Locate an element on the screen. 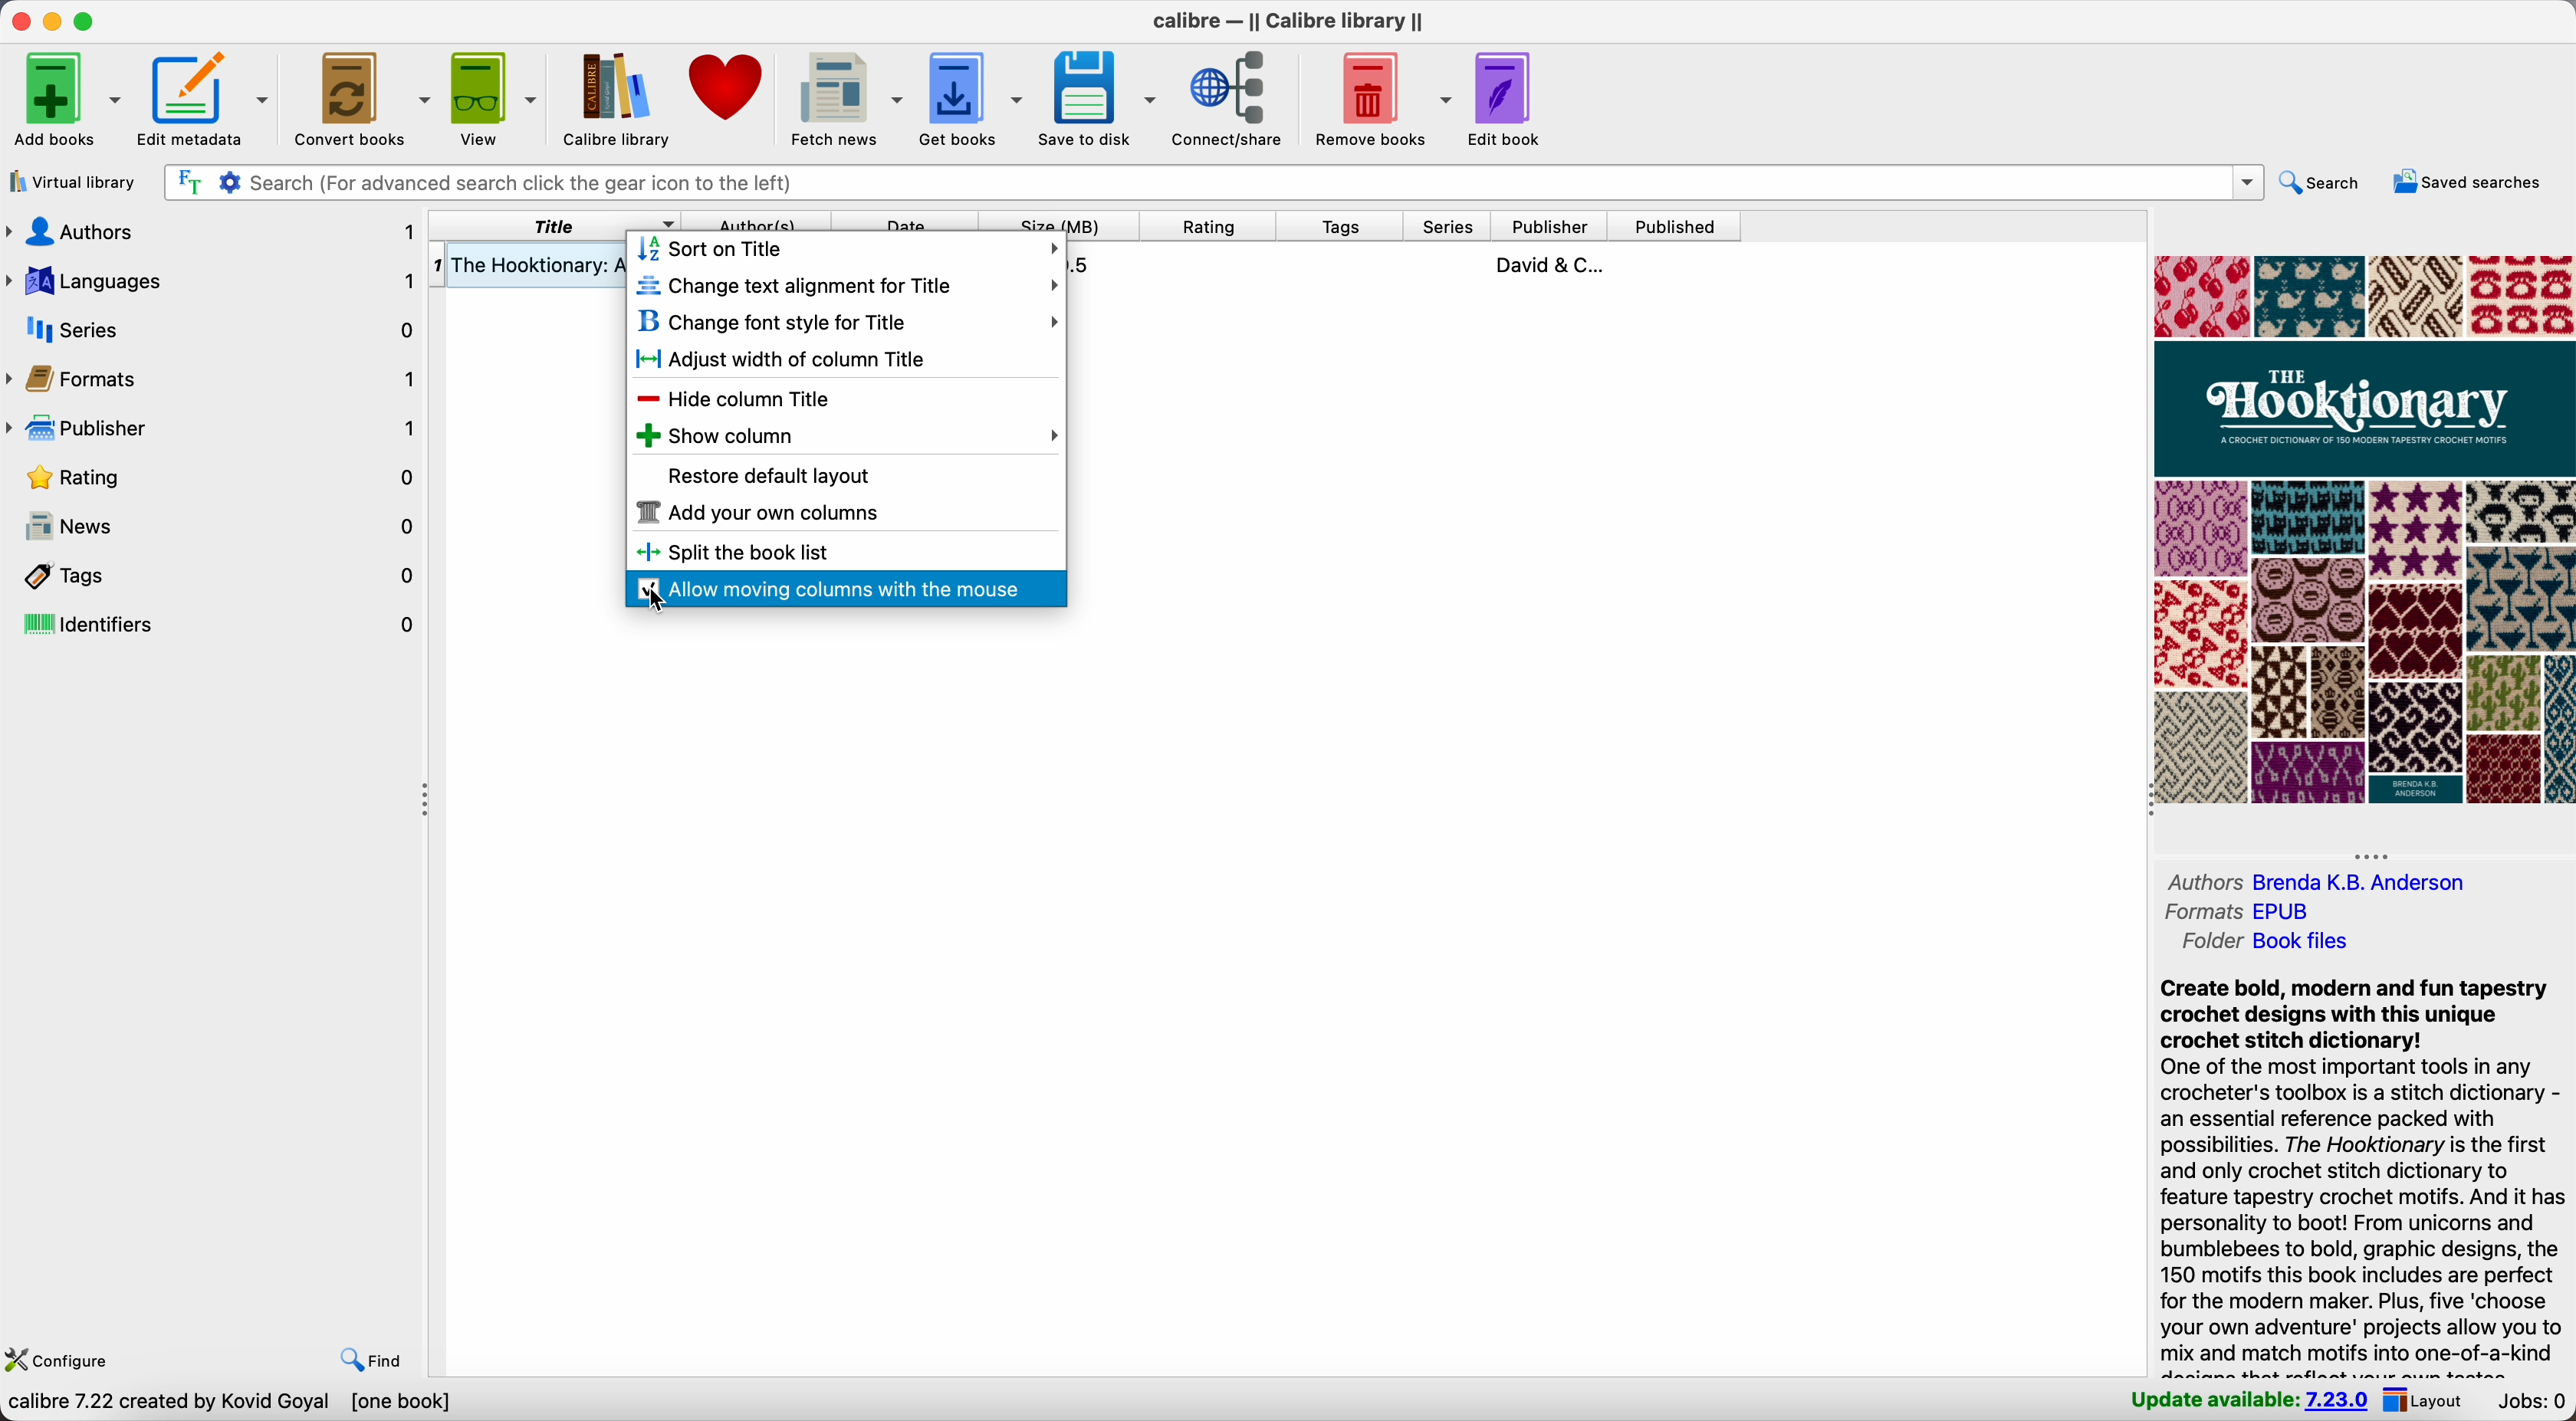 Image resolution: width=2576 pixels, height=1421 pixels. saved searches is located at coordinates (2472, 184).